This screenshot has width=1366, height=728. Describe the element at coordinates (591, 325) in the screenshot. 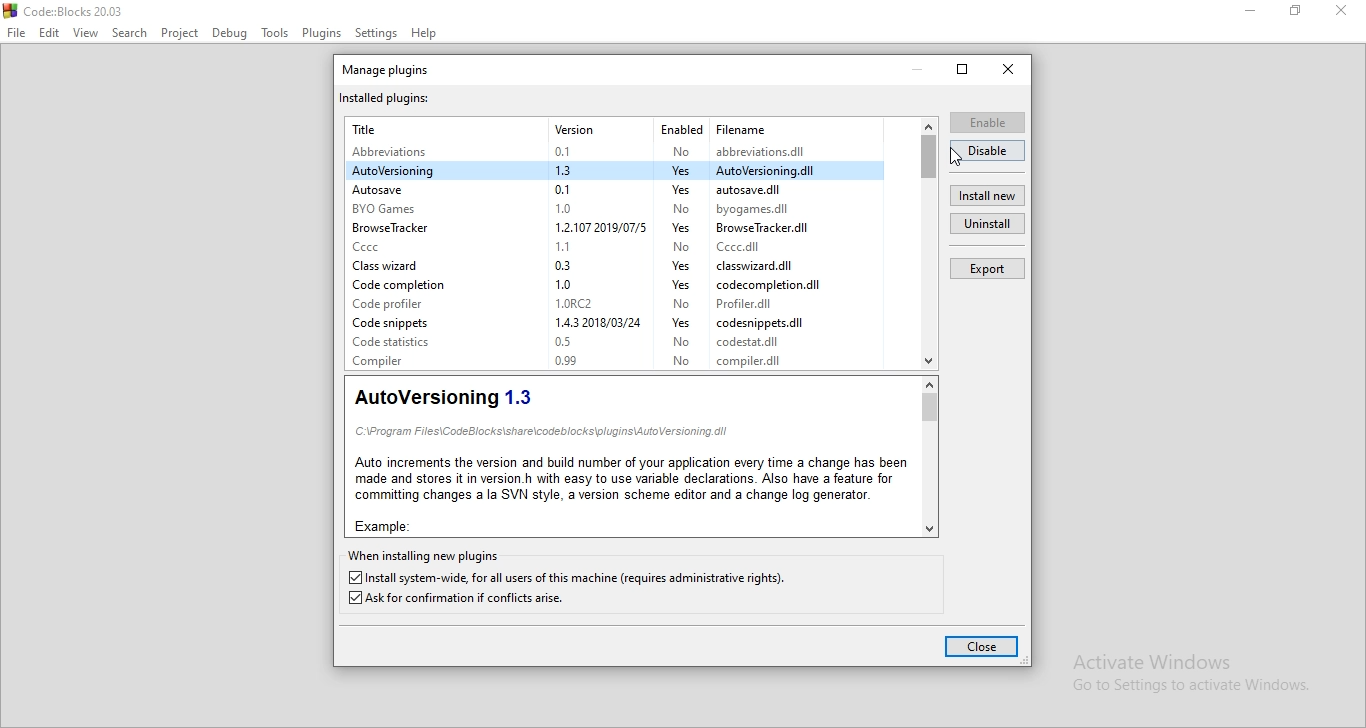

I see `1.4.3 2018/03/24` at that location.